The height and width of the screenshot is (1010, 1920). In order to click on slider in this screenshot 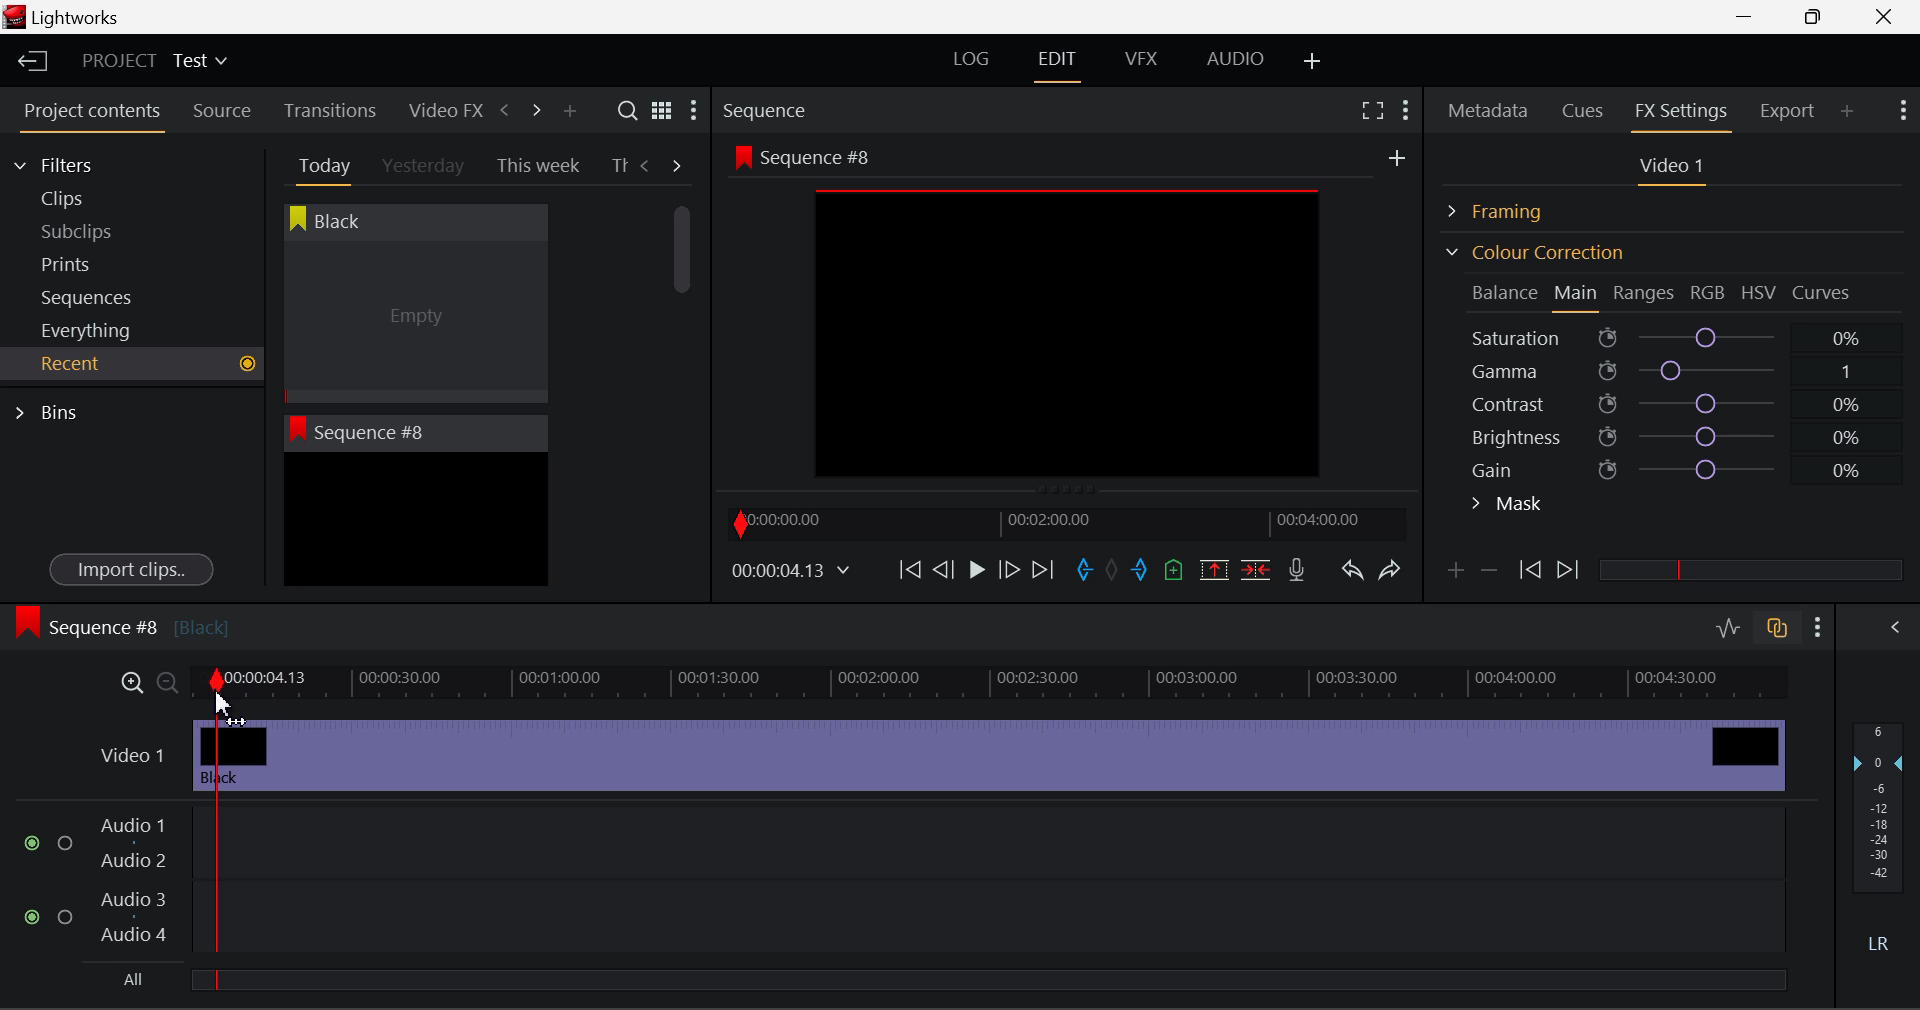, I will do `click(1750, 569)`.